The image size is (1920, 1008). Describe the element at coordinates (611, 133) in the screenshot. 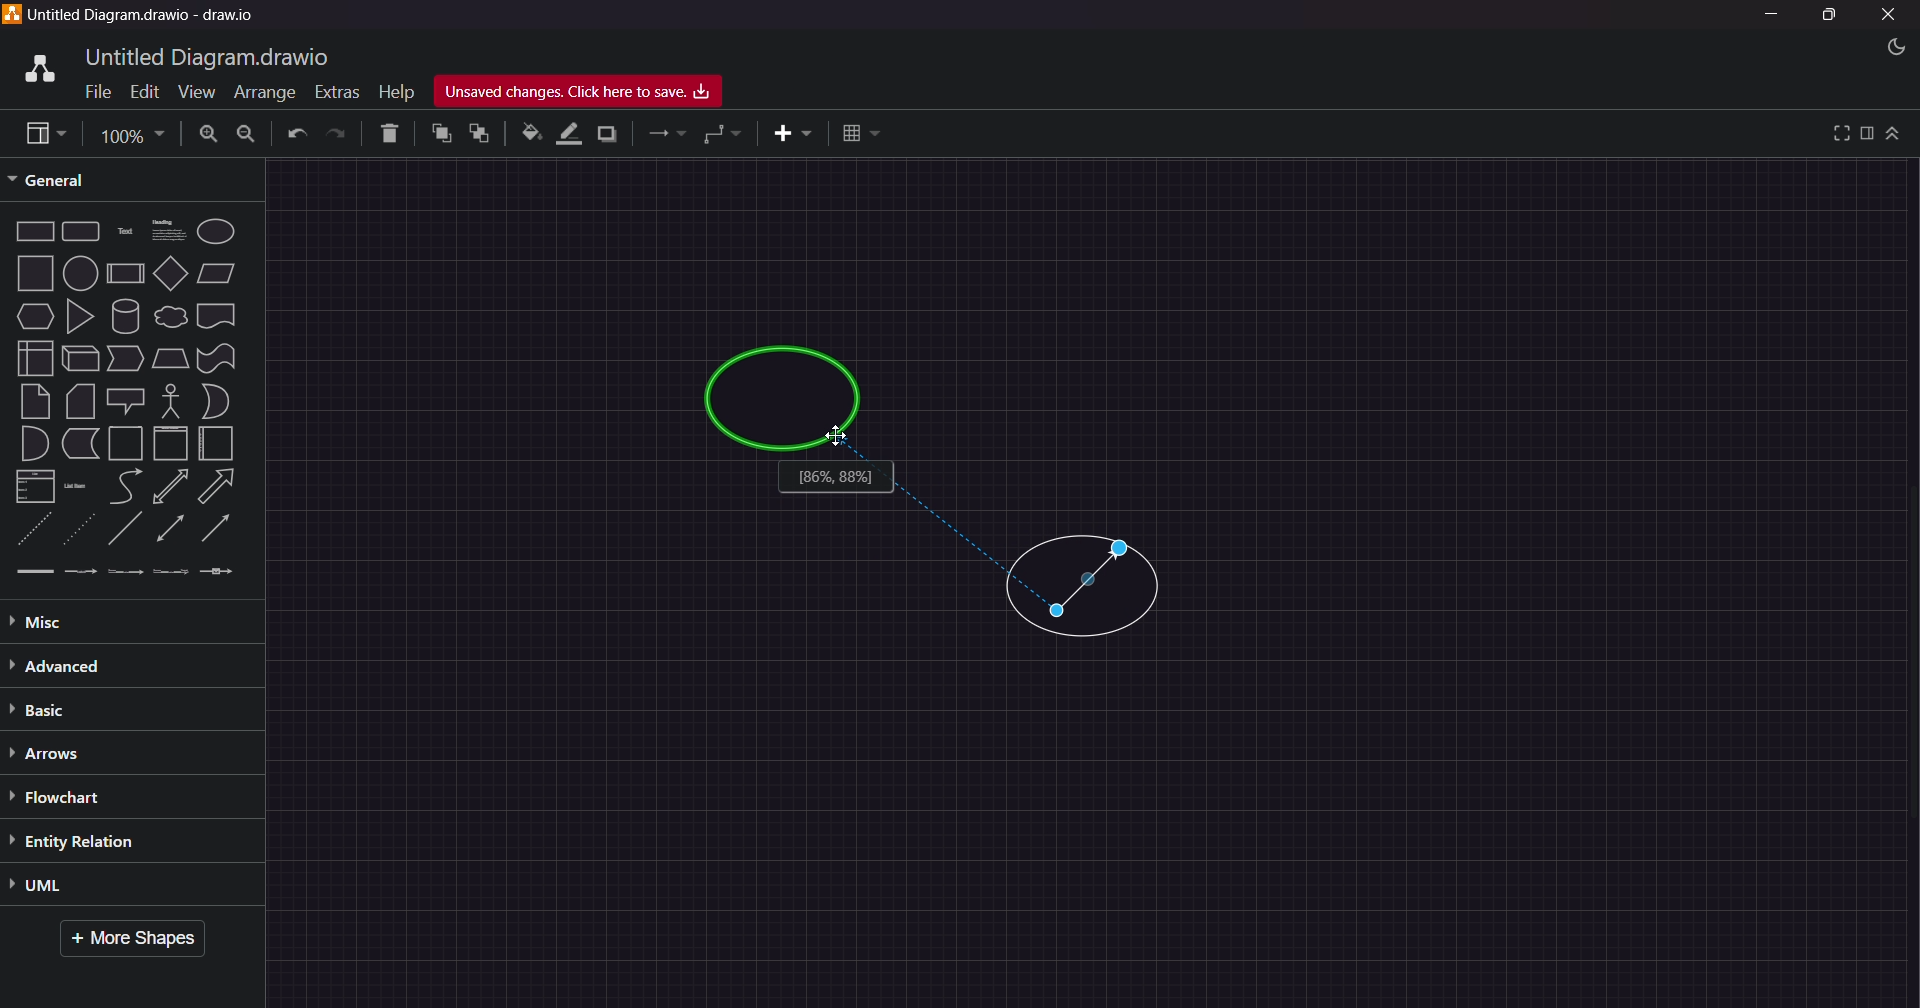

I see `shadow` at that location.